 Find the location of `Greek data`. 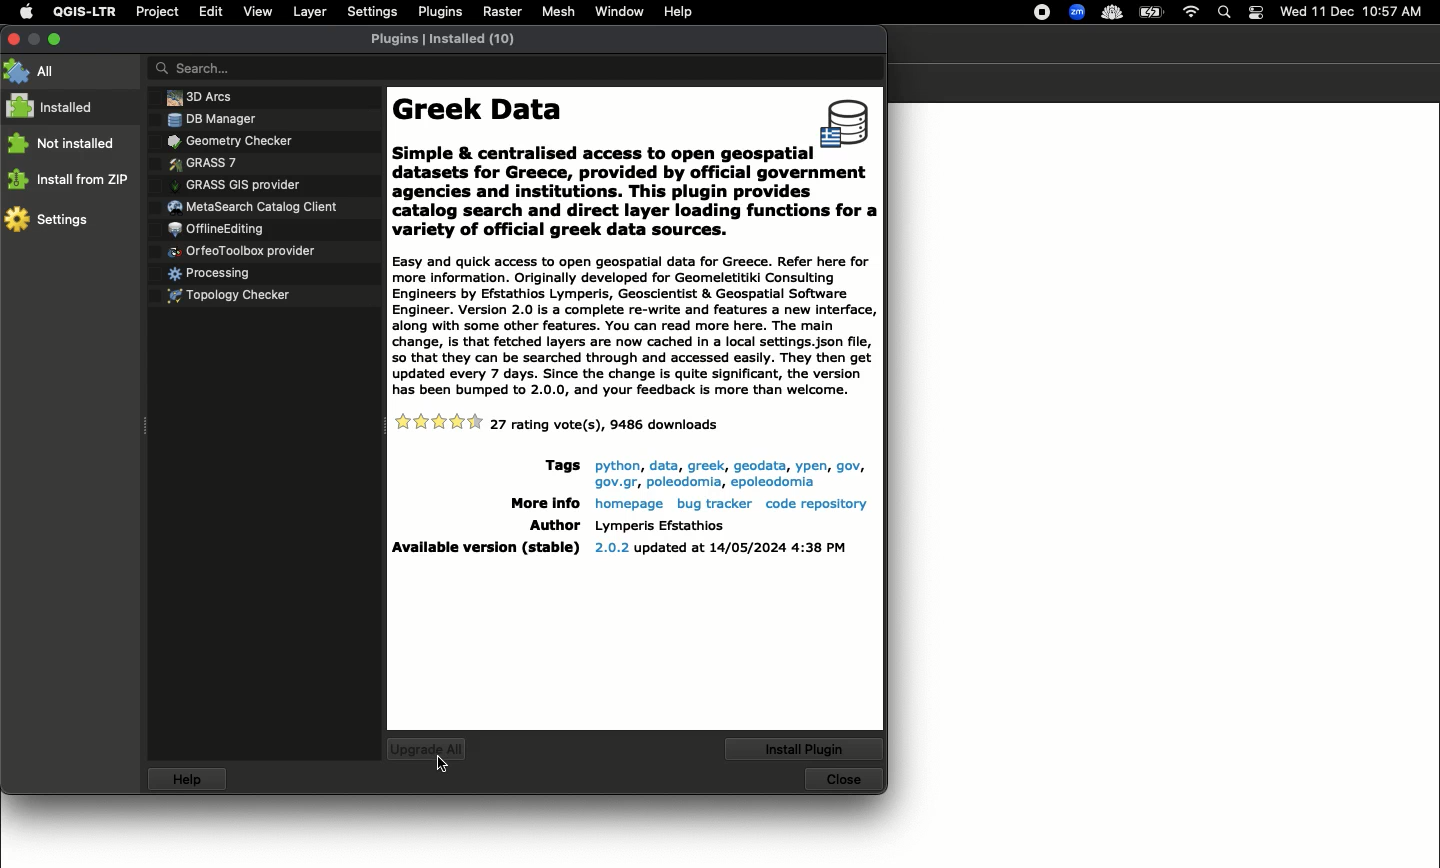

Greek data is located at coordinates (603, 128).